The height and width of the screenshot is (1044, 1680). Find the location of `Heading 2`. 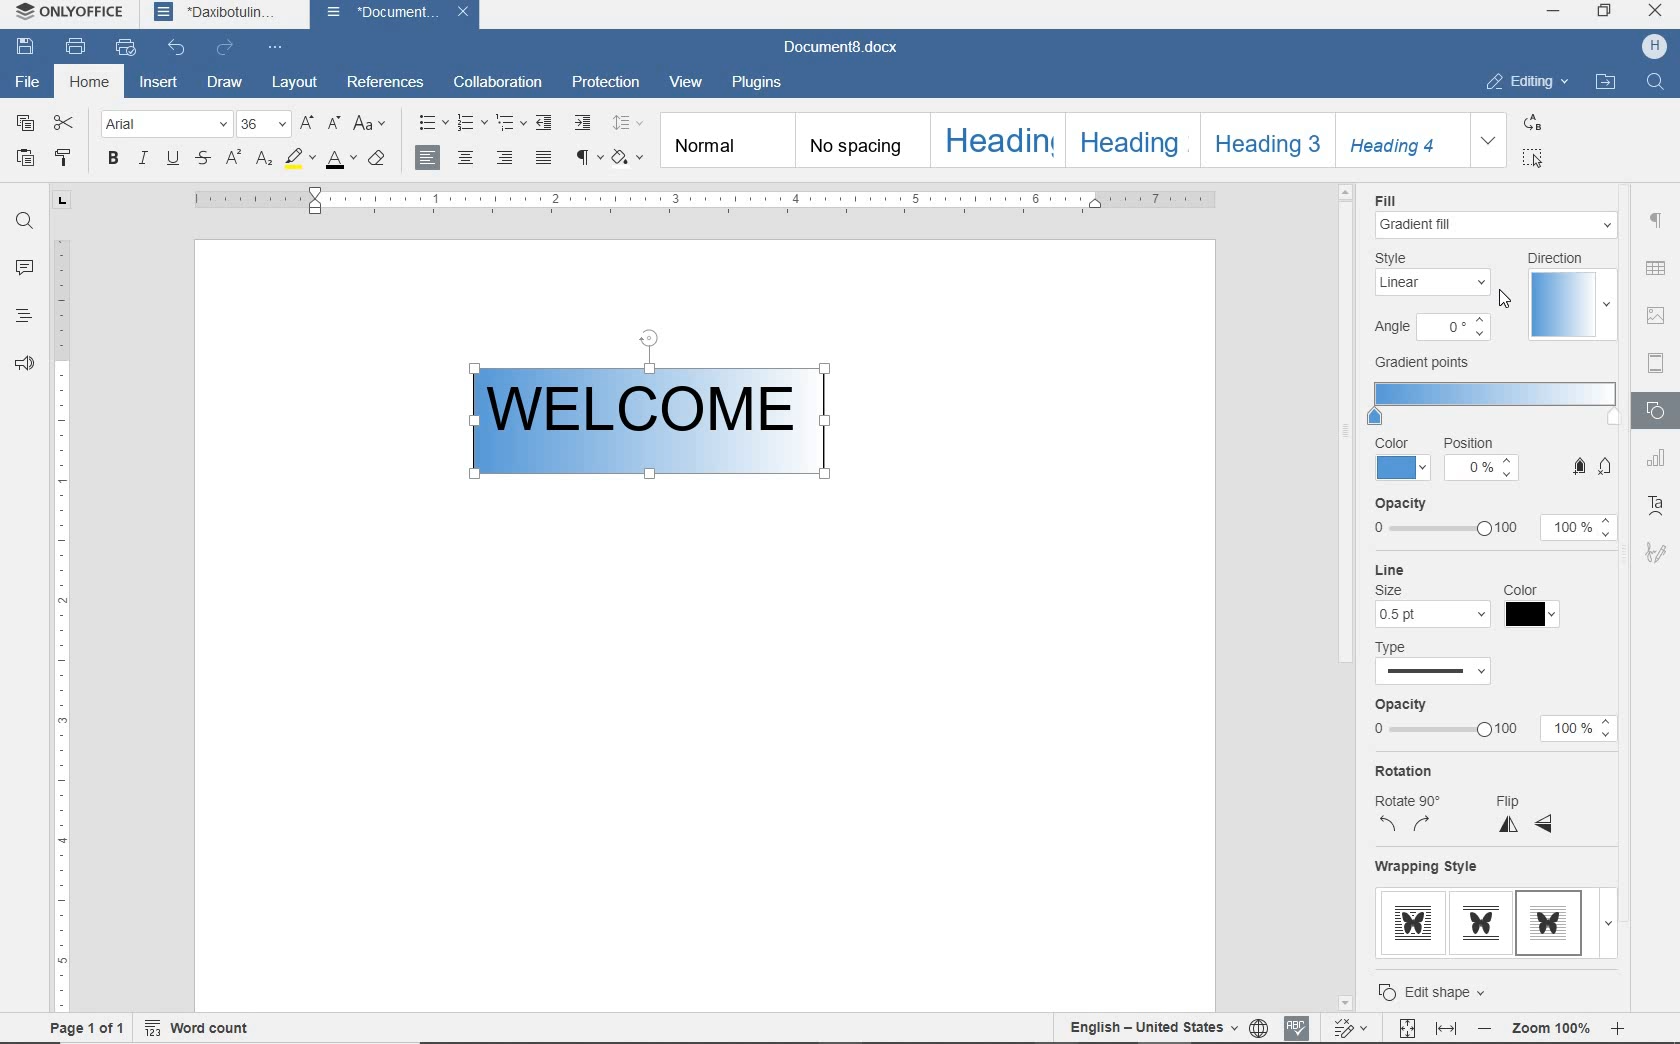

Heading 2 is located at coordinates (1133, 139).